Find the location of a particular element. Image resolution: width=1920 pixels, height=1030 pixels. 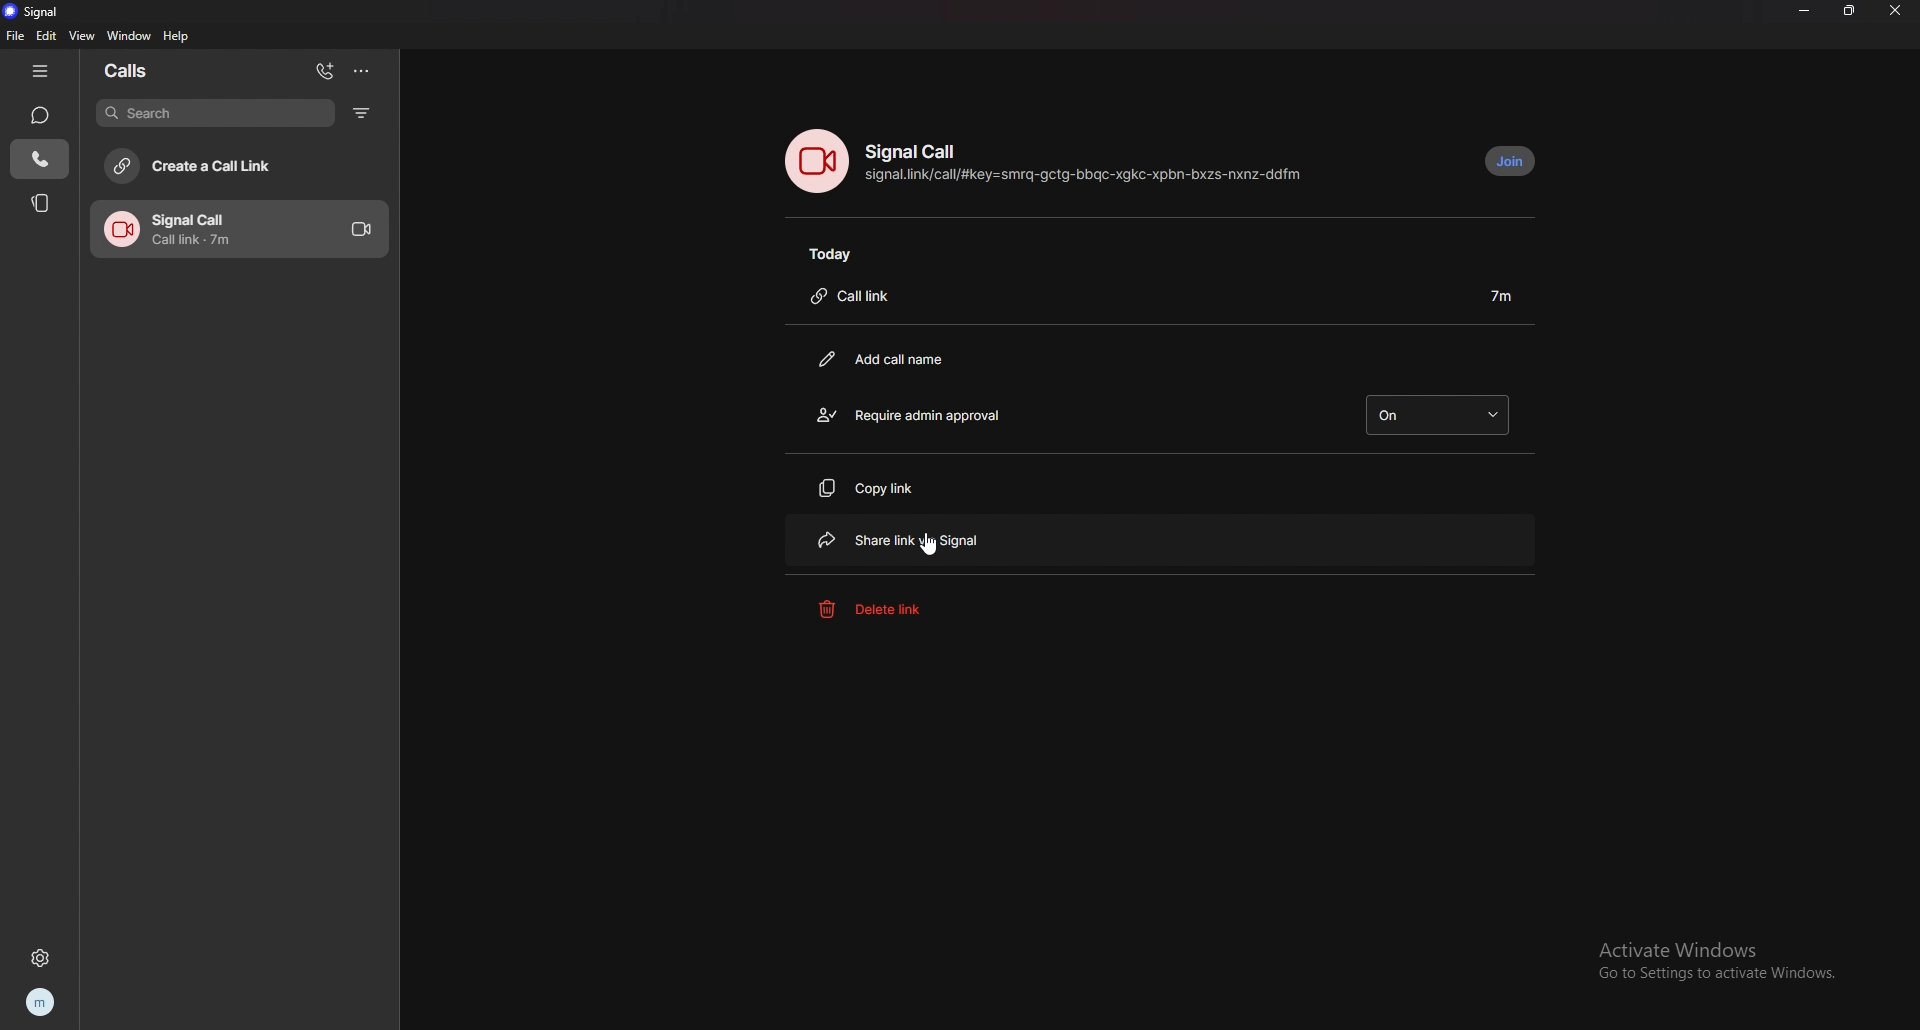

profile is located at coordinates (39, 1003).